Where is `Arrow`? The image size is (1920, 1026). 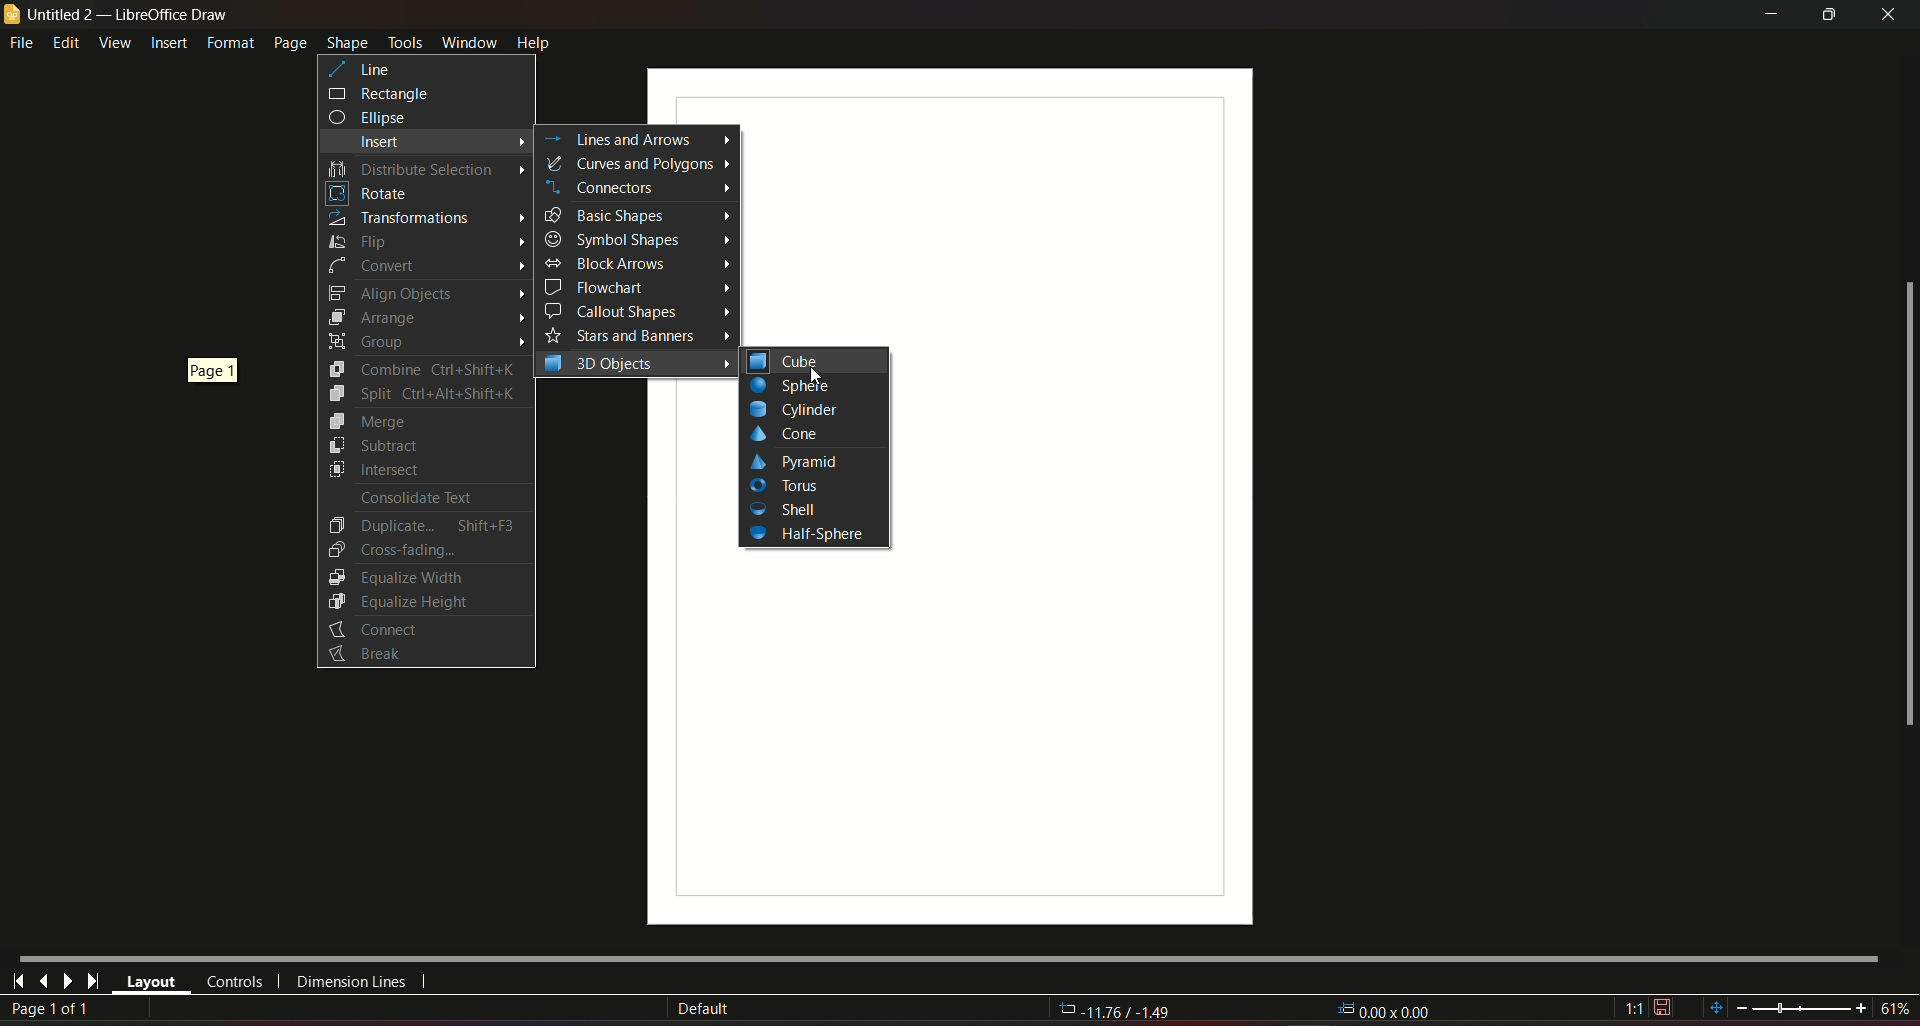
Arrow is located at coordinates (725, 213).